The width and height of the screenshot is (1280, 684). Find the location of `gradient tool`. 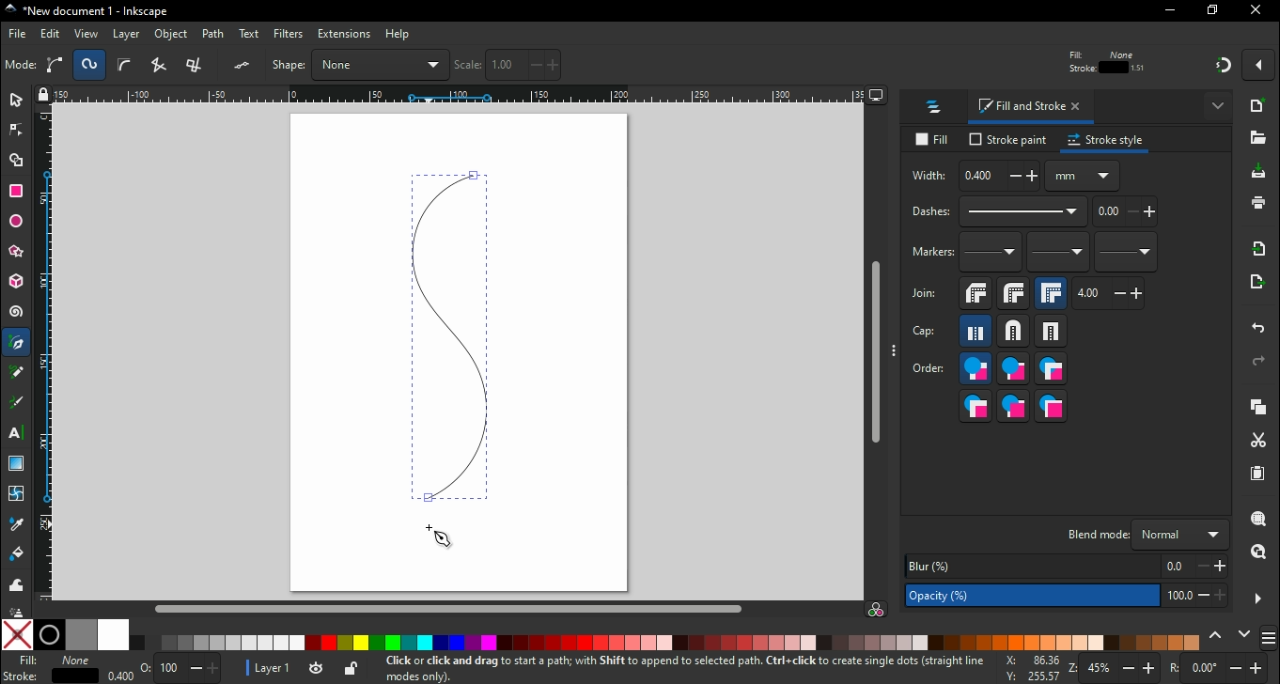

gradient tool is located at coordinates (18, 464).